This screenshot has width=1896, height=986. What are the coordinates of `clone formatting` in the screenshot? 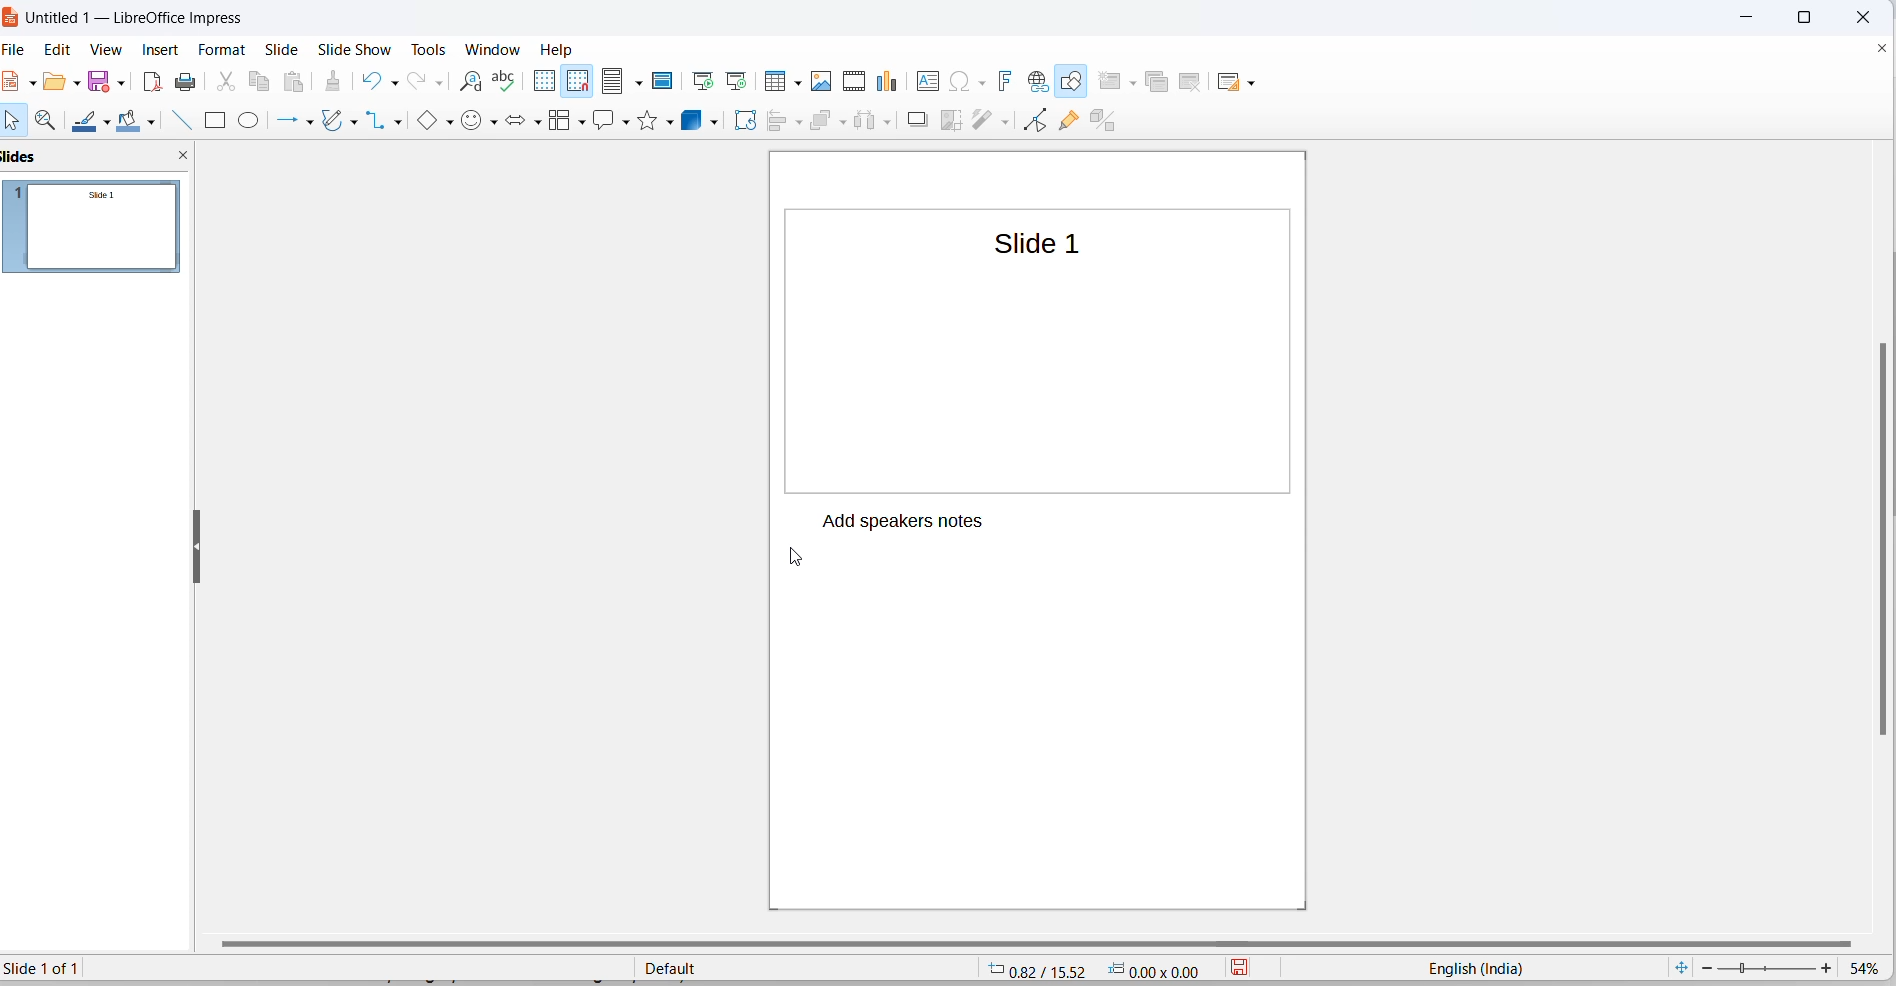 It's located at (335, 81).